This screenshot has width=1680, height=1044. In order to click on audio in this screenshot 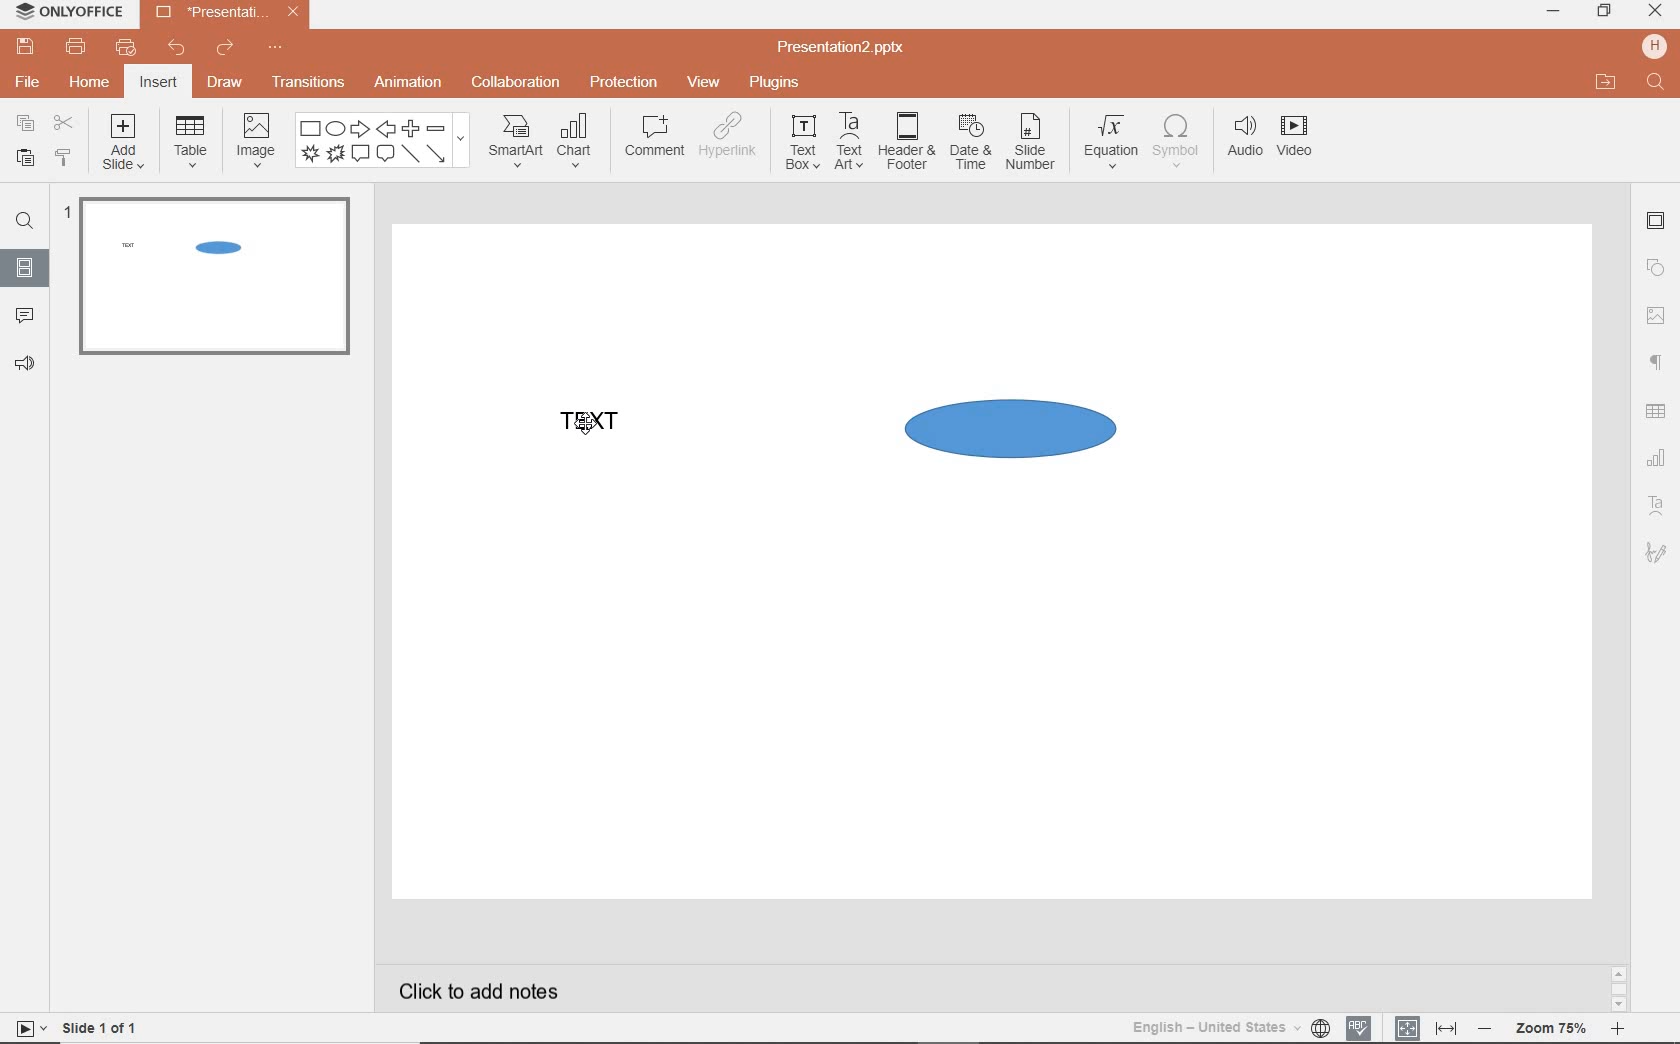, I will do `click(1241, 141)`.